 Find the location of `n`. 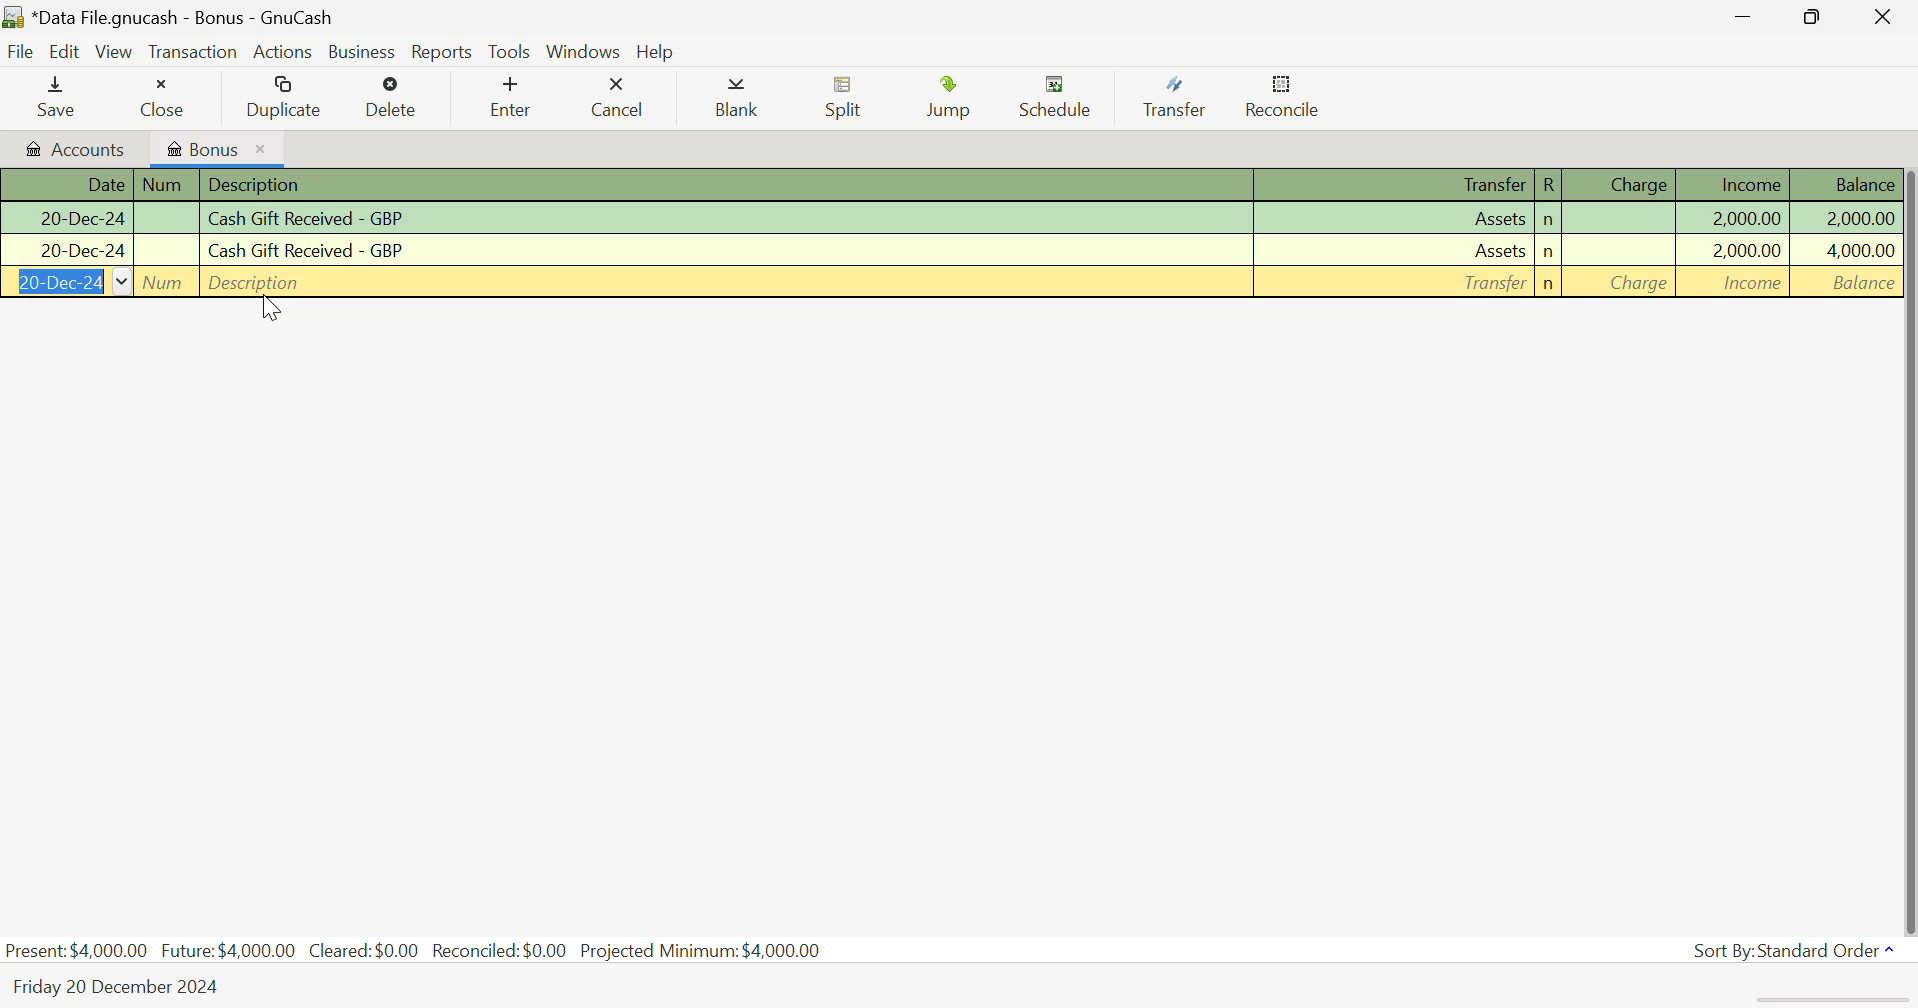

n is located at coordinates (1549, 221).